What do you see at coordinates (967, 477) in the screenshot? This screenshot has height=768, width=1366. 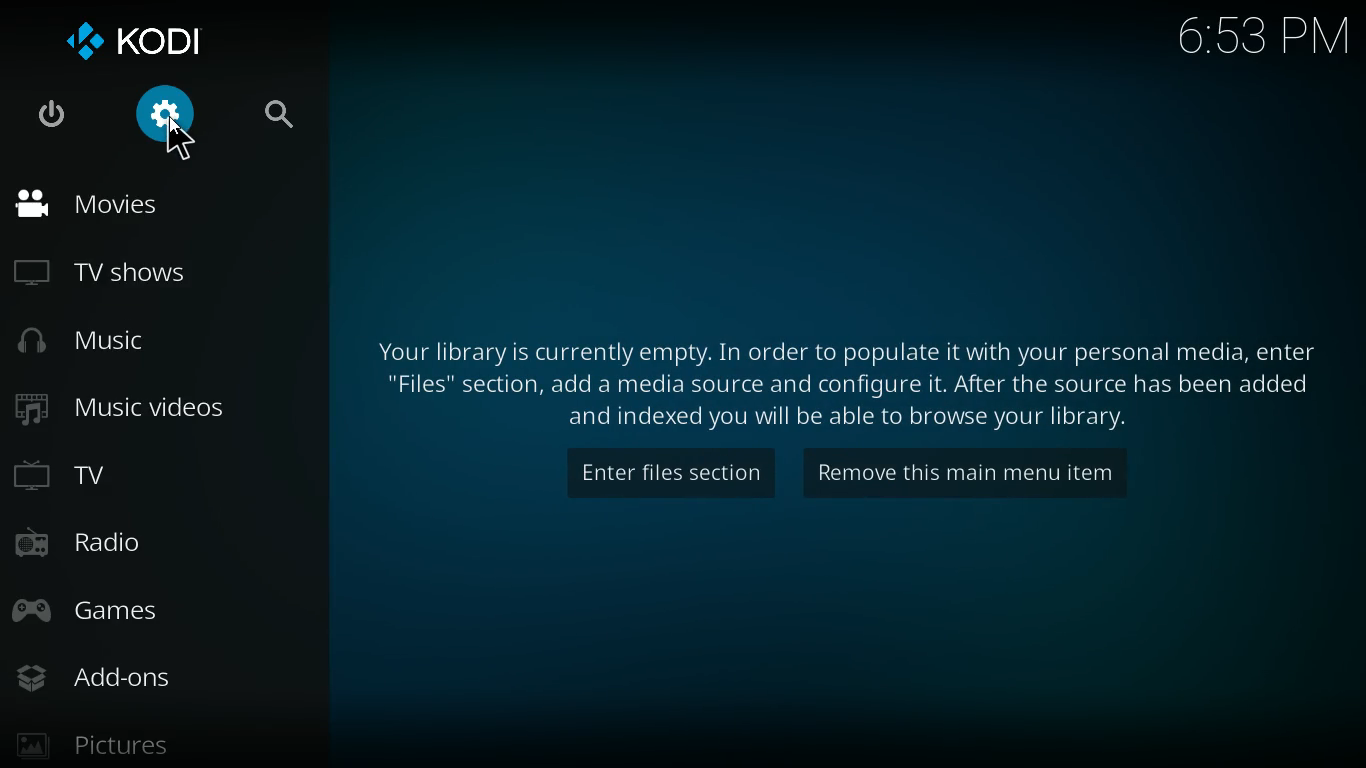 I see `remove this main menu item` at bounding box center [967, 477].